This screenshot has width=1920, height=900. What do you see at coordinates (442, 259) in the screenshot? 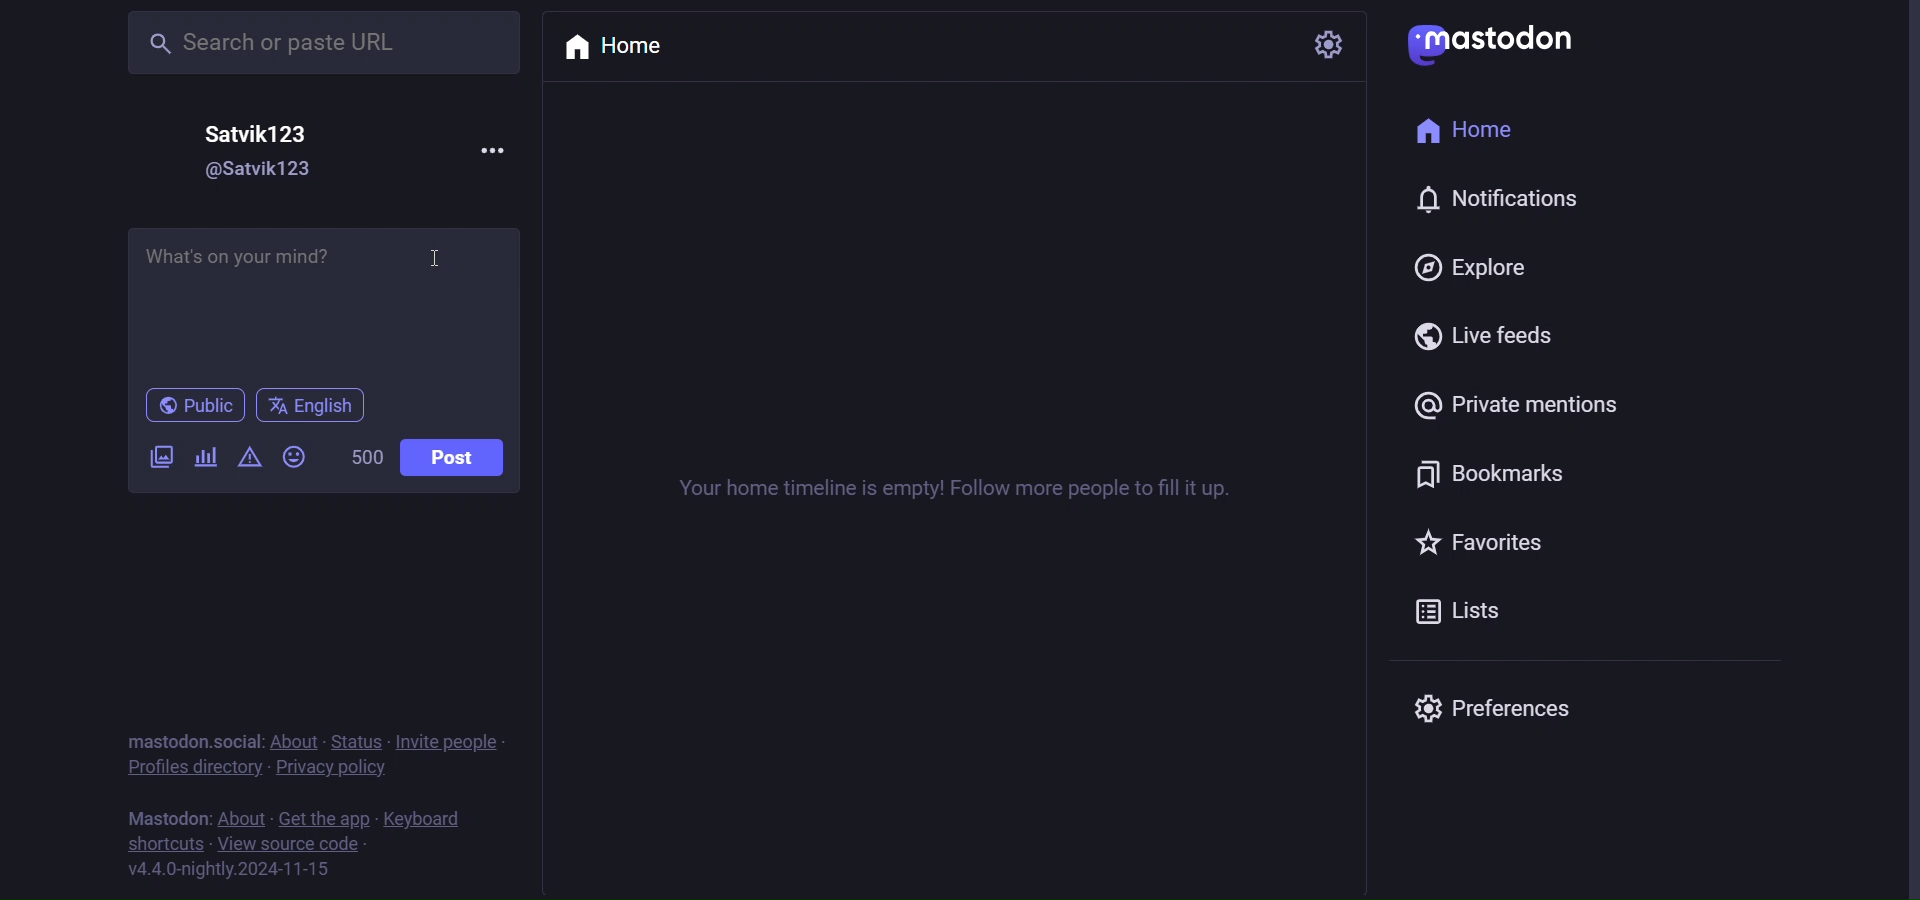
I see `cursor` at bounding box center [442, 259].